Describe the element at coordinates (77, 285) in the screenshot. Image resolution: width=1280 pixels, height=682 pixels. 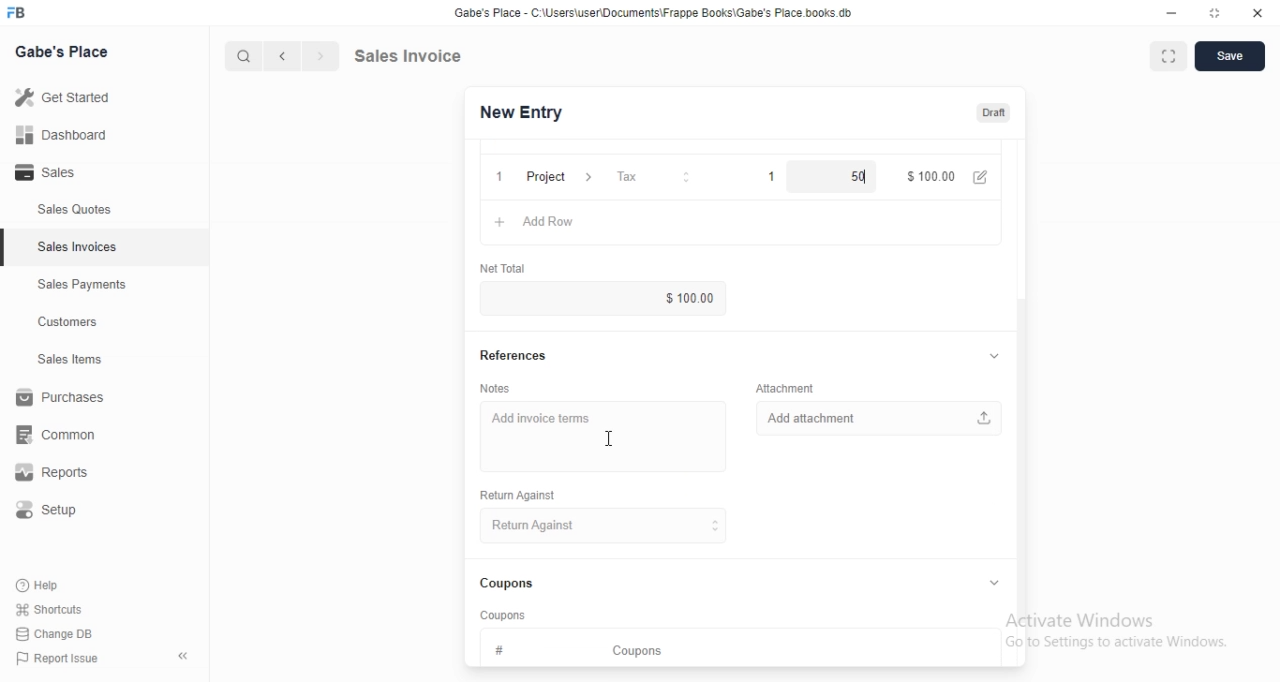
I see `Sales Payments` at that location.